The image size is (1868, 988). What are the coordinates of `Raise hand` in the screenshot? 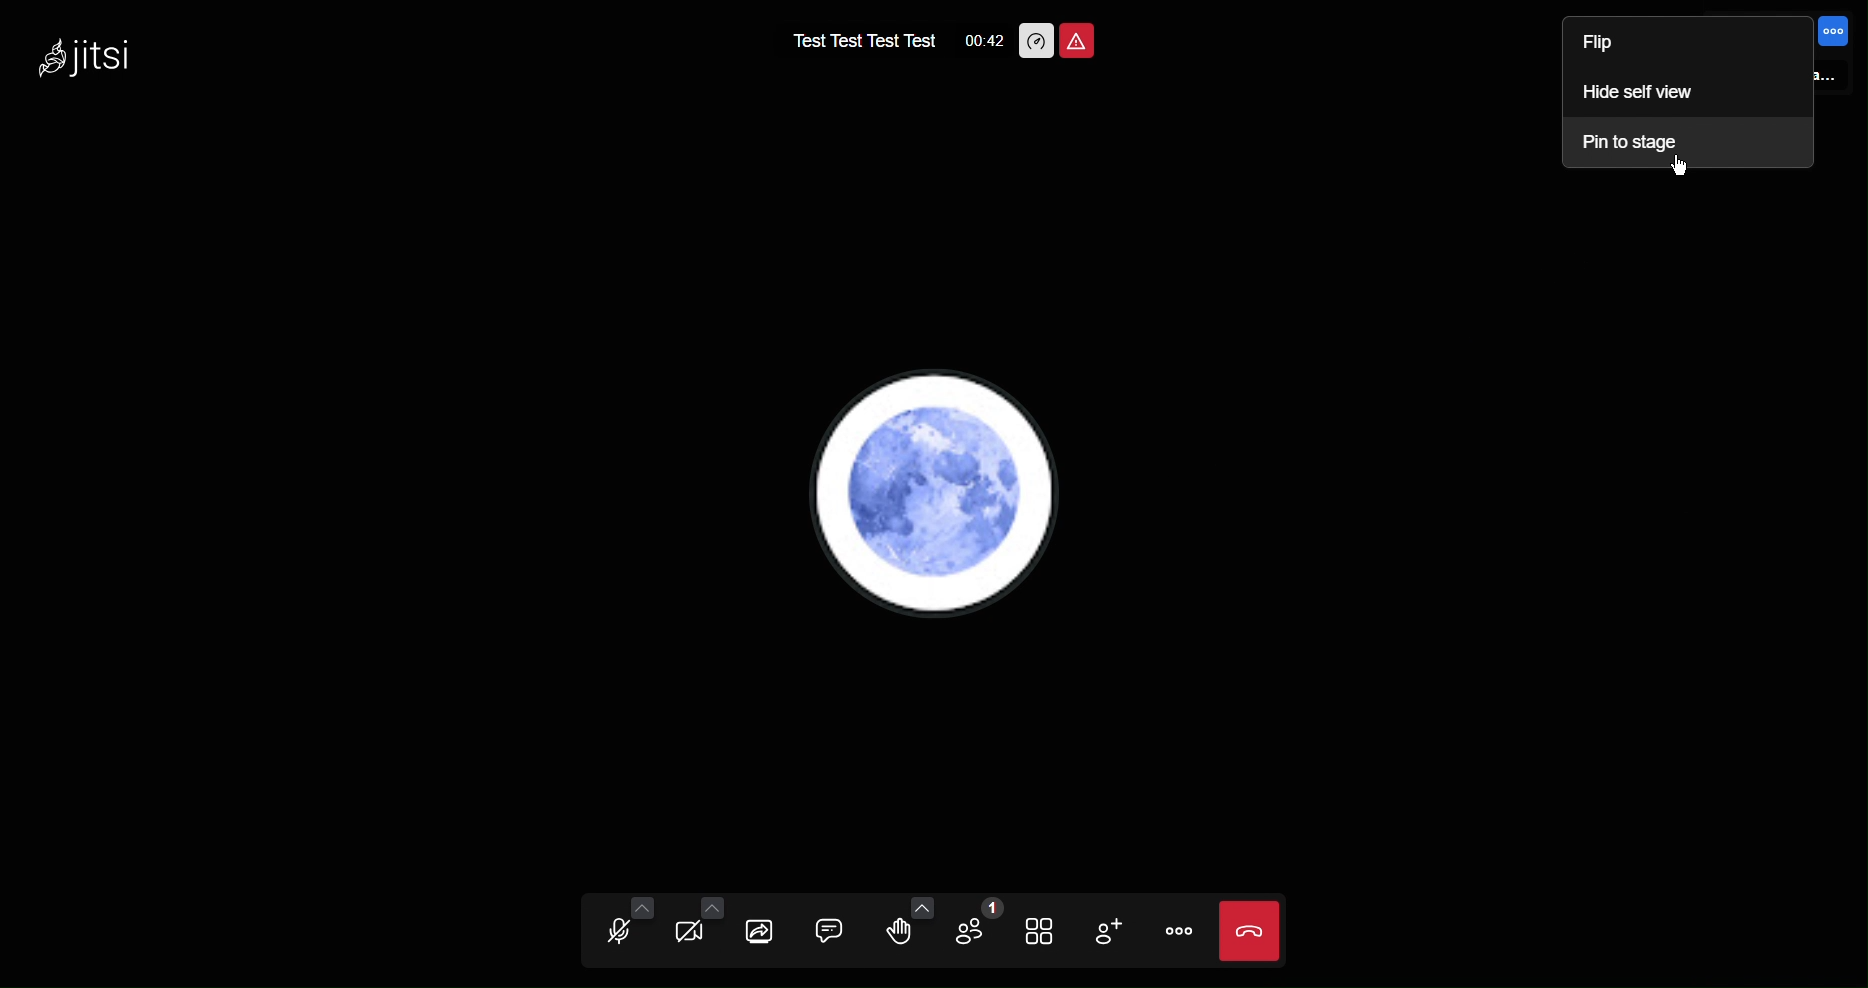 It's located at (899, 930).